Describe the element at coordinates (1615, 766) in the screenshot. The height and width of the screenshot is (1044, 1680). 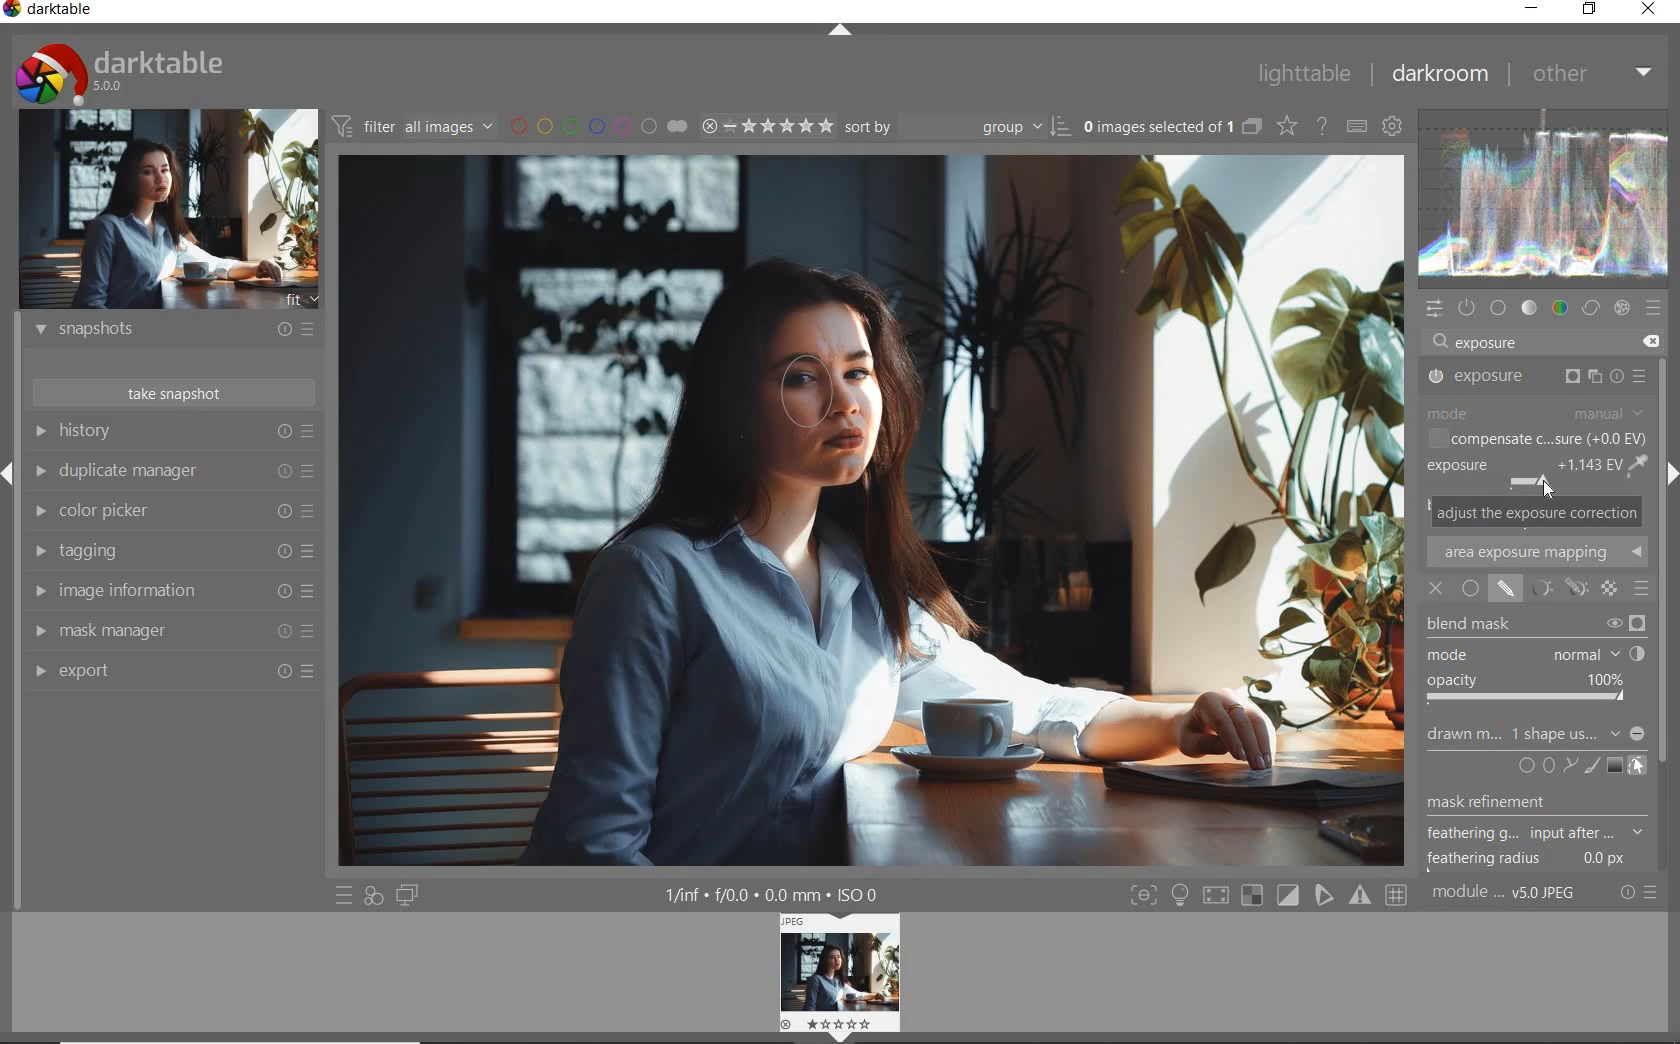
I see `ADD GRADIENT` at that location.